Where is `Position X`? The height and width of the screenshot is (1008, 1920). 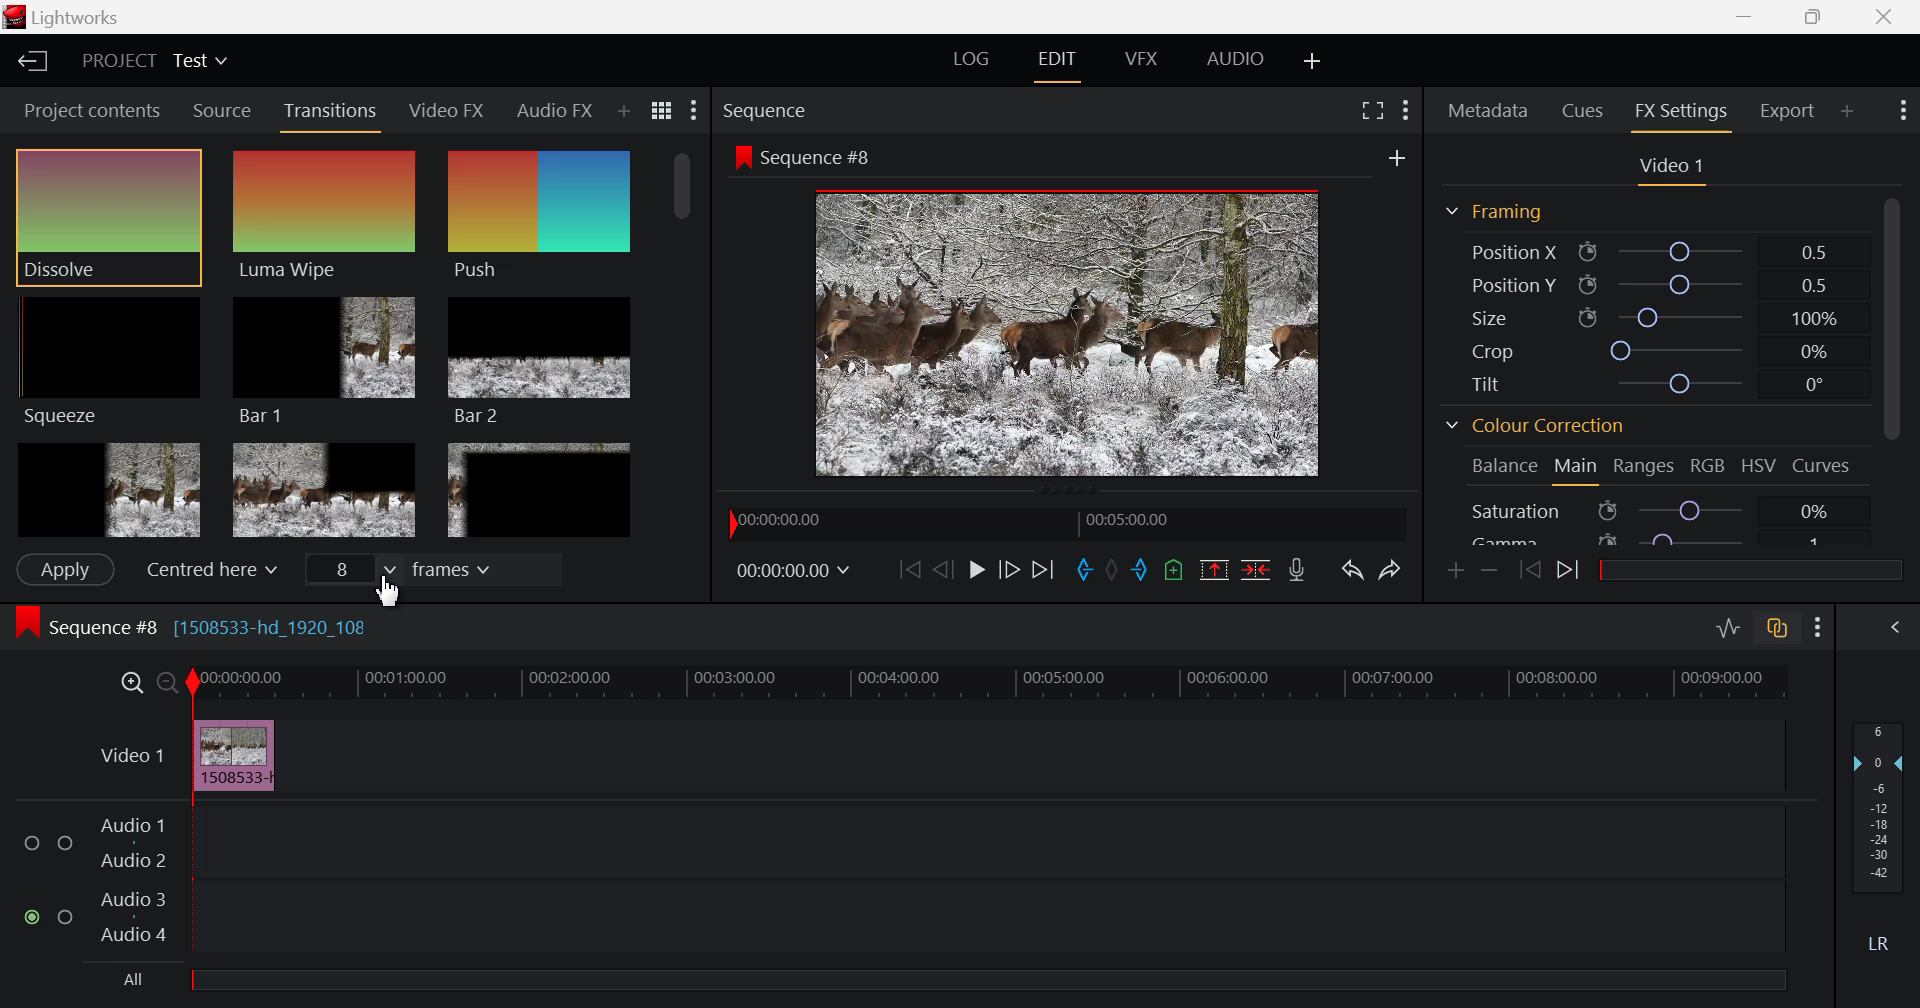 Position X is located at coordinates (1650, 251).